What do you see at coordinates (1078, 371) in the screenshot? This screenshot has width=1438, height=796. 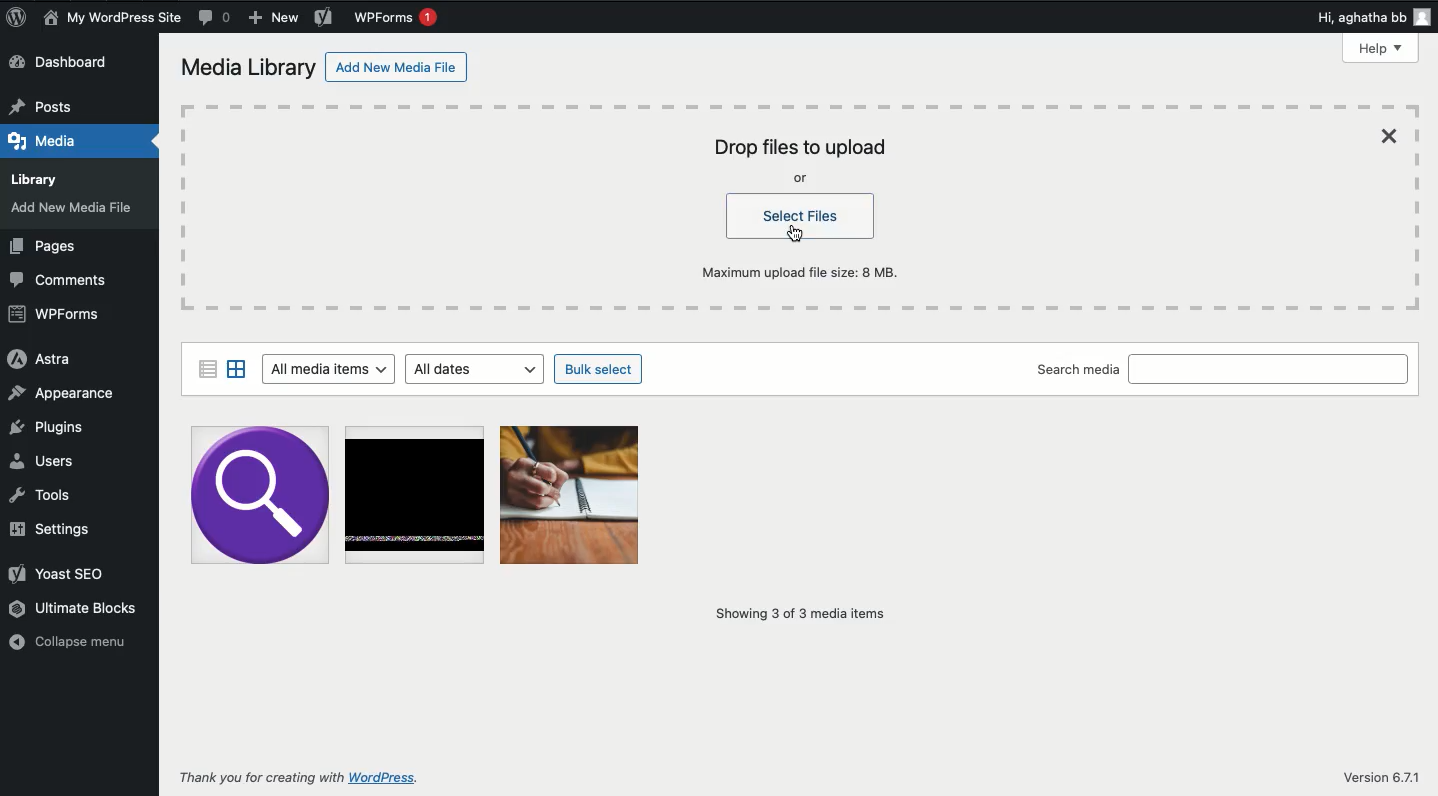 I see `Search media` at bounding box center [1078, 371].